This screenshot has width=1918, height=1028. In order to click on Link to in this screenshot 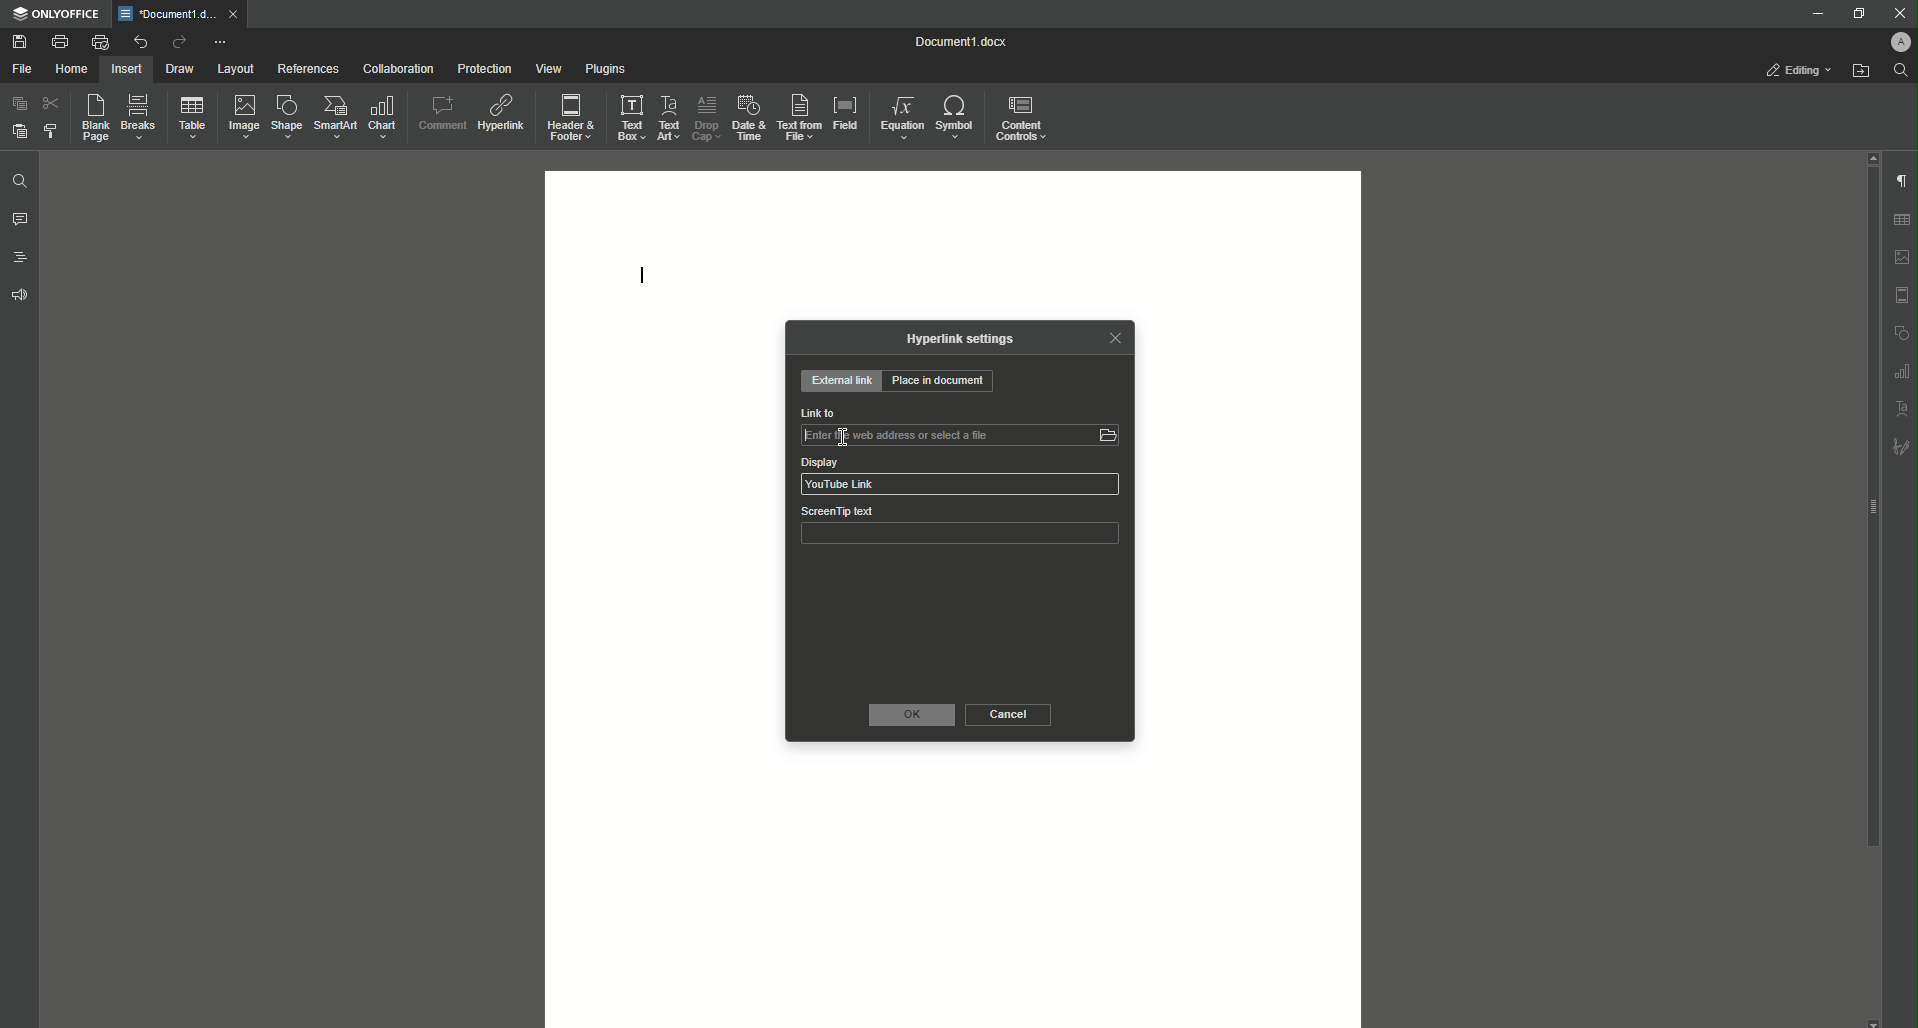, I will do `click(961, 438)`.